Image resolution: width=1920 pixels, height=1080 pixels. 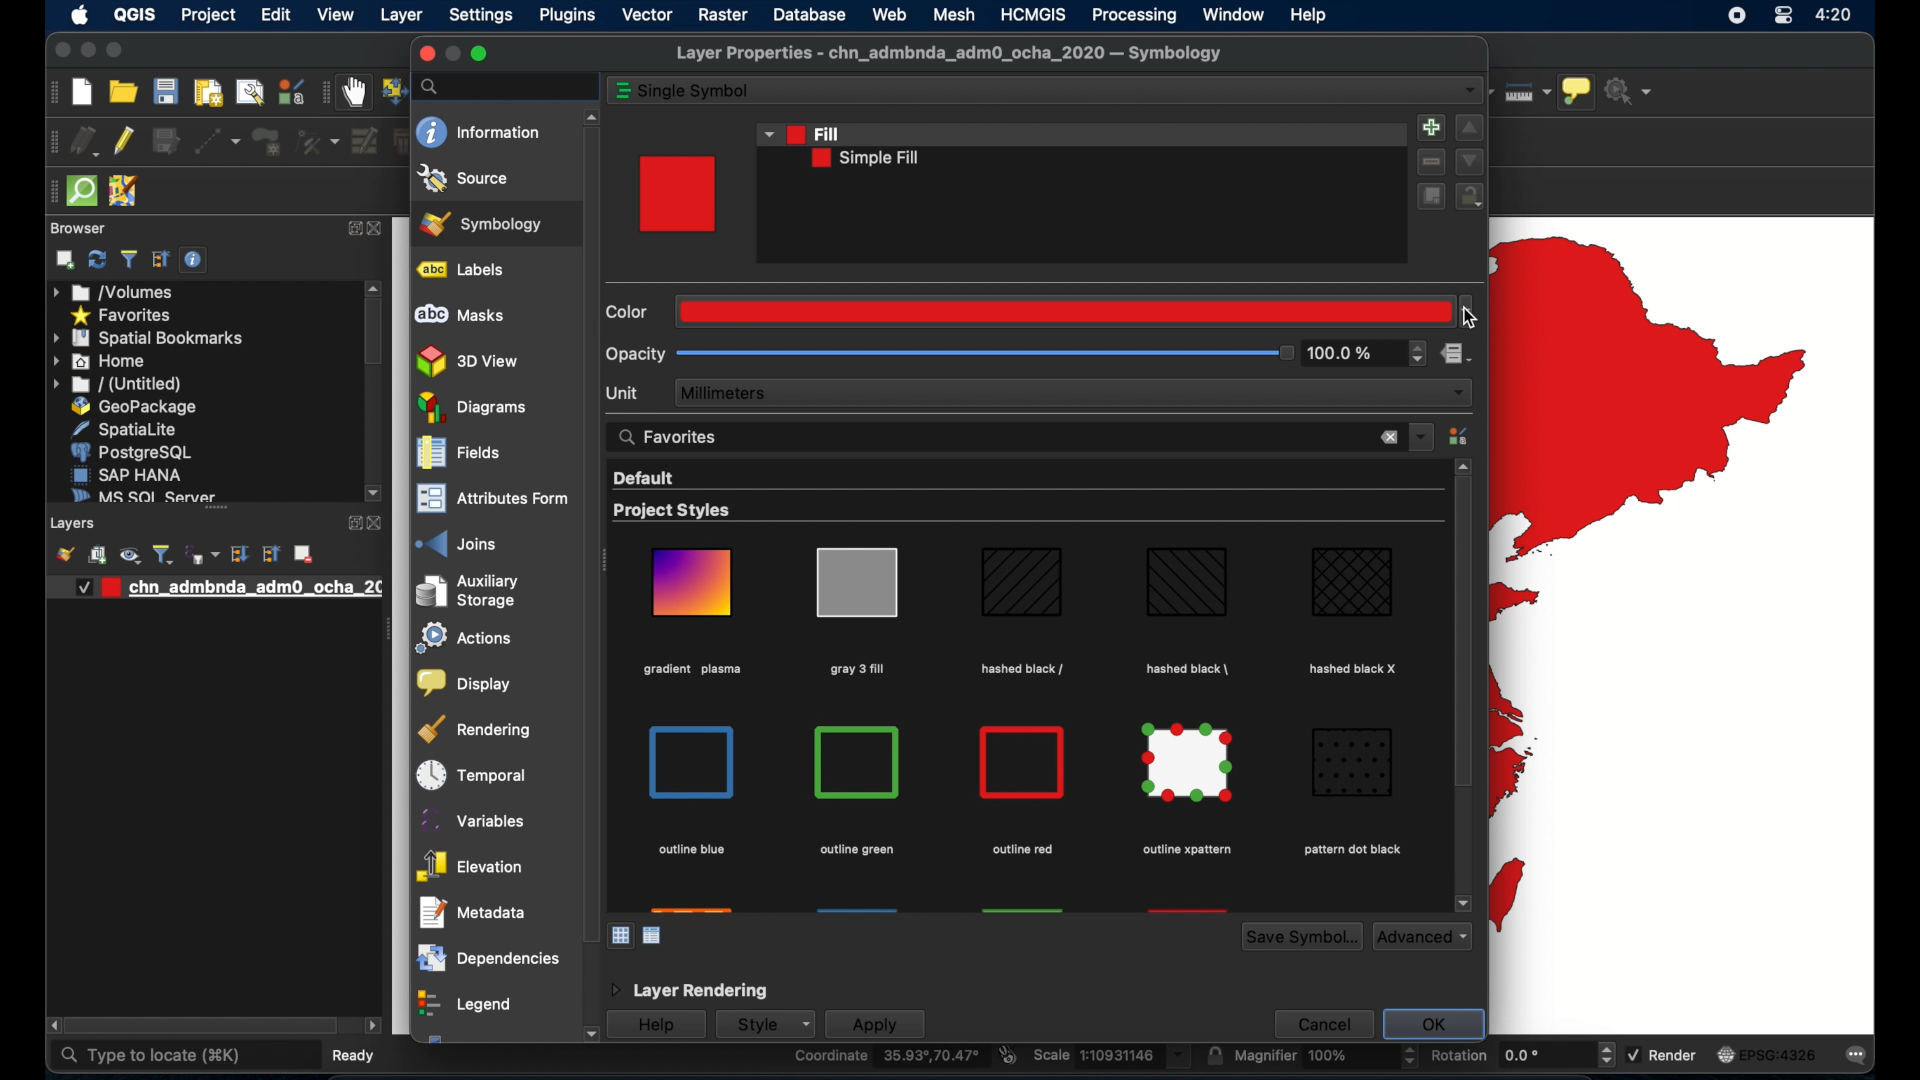 I want to click on spatial bookmarks, so click(x=149, y=338).